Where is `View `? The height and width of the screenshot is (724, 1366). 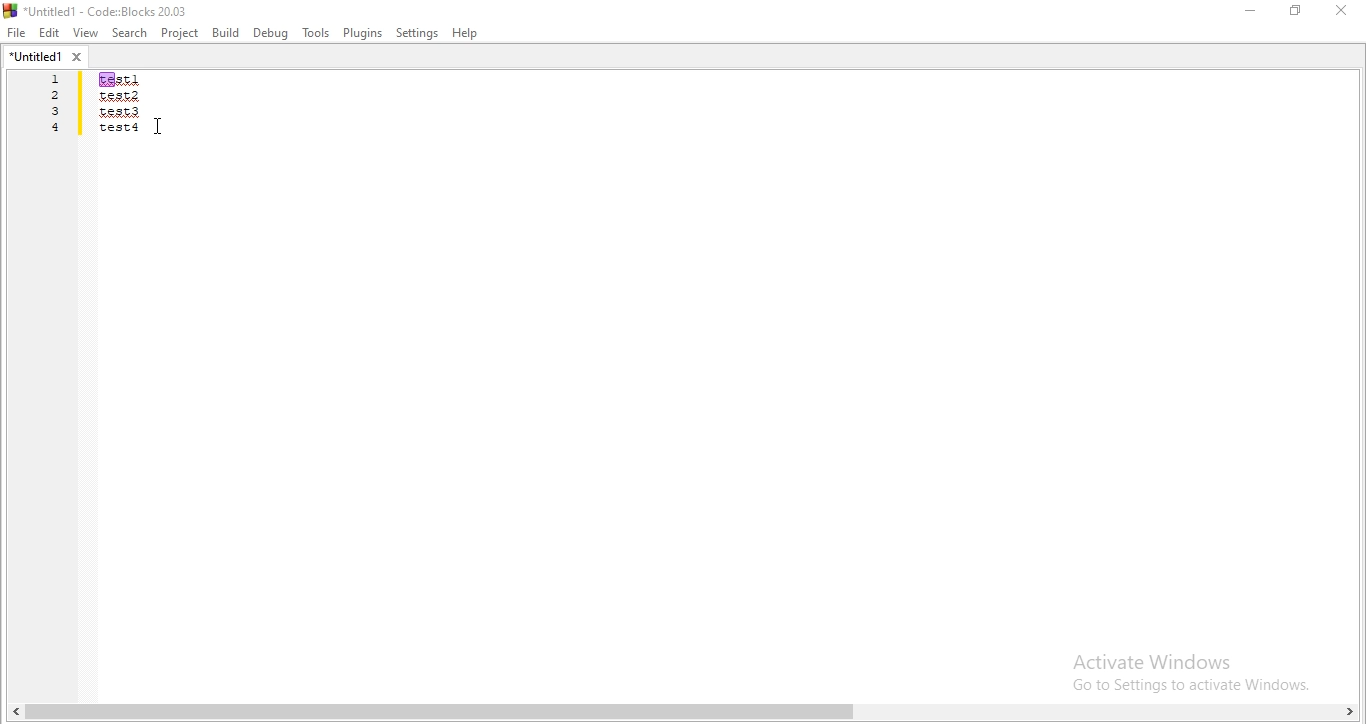
View  is located at coordinates (85, 30).